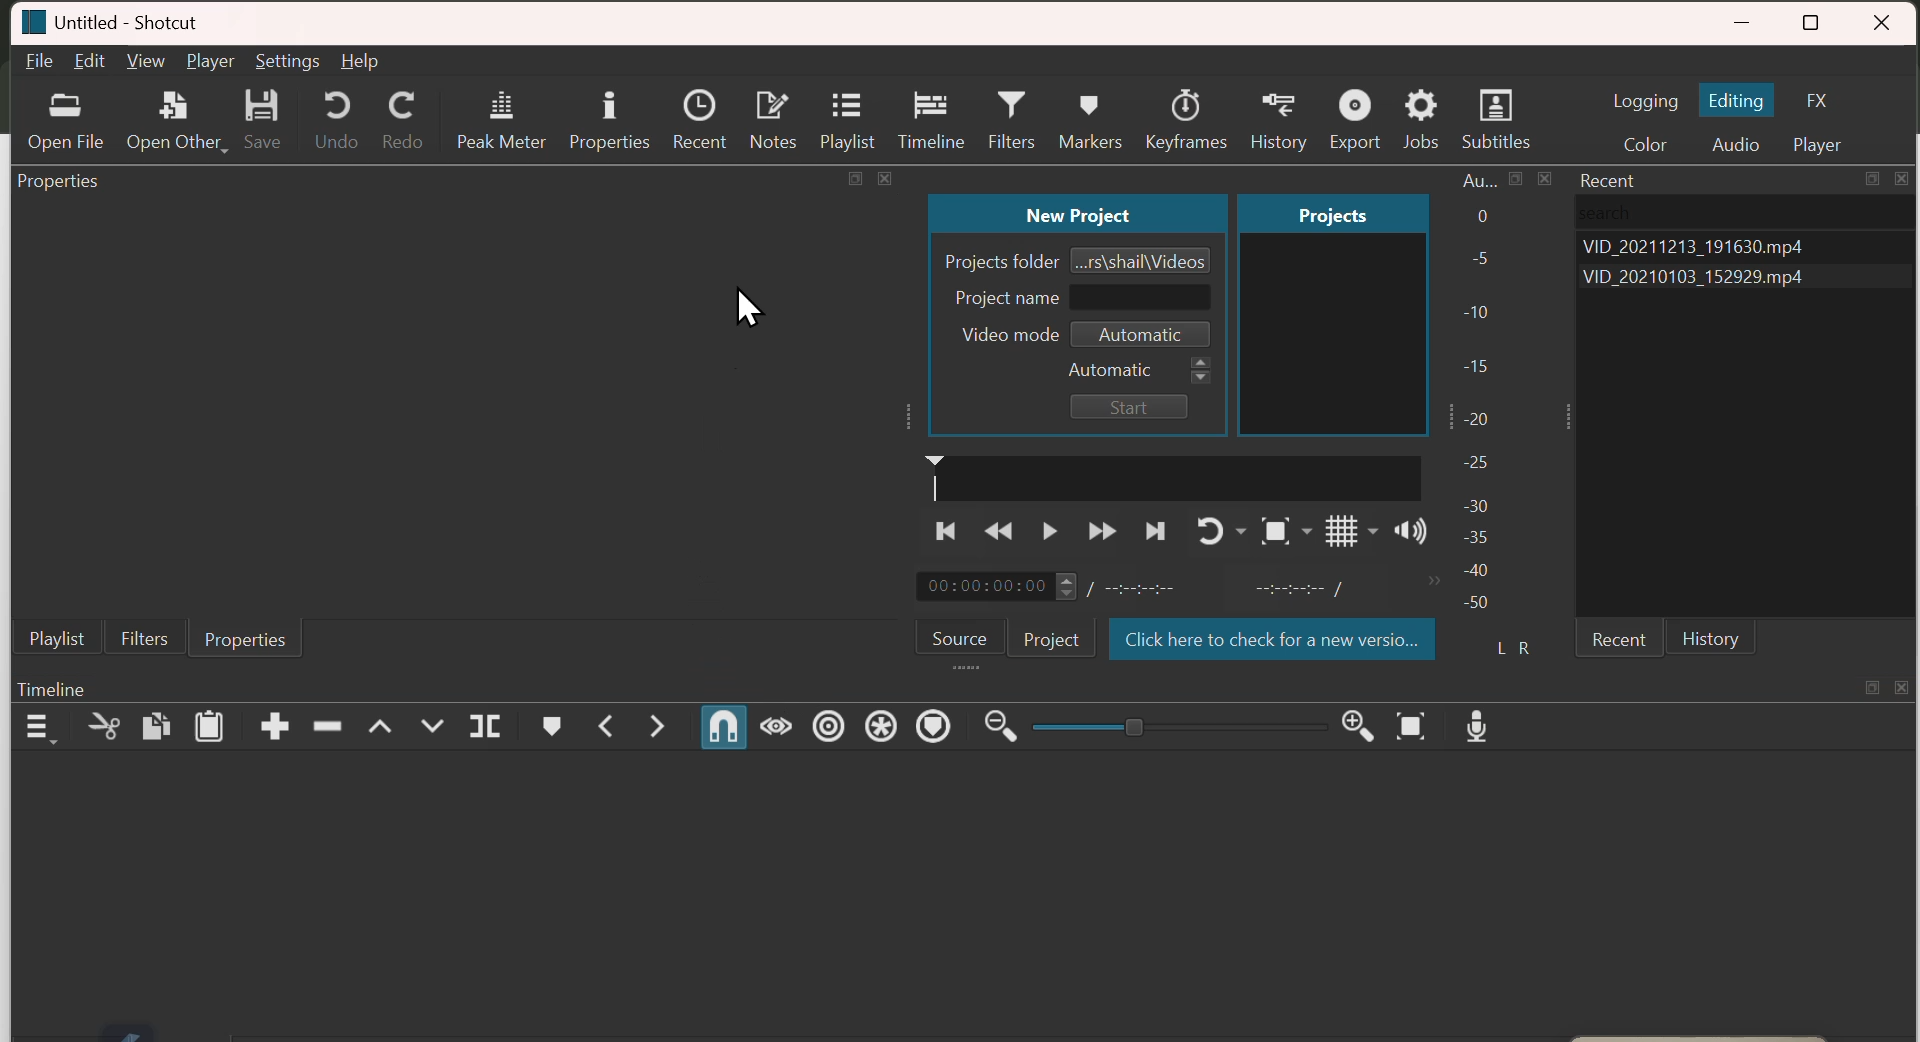 Image resolution: width=1920 pixels, height=1042 pixels. What do you see at coordinates (1745, 17) in the screenshot?
I see `minimize` at bounding box center [1745, 17].